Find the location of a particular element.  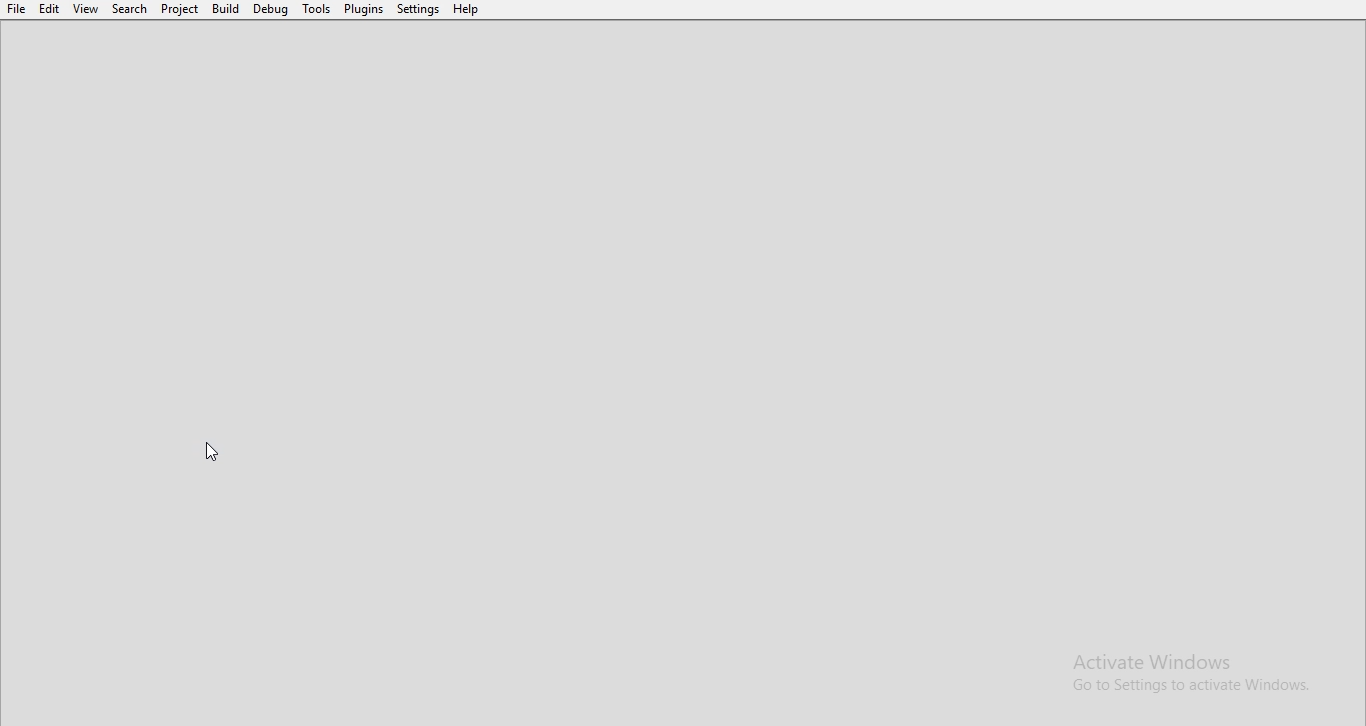

Help is located at coordinates (466, 9).